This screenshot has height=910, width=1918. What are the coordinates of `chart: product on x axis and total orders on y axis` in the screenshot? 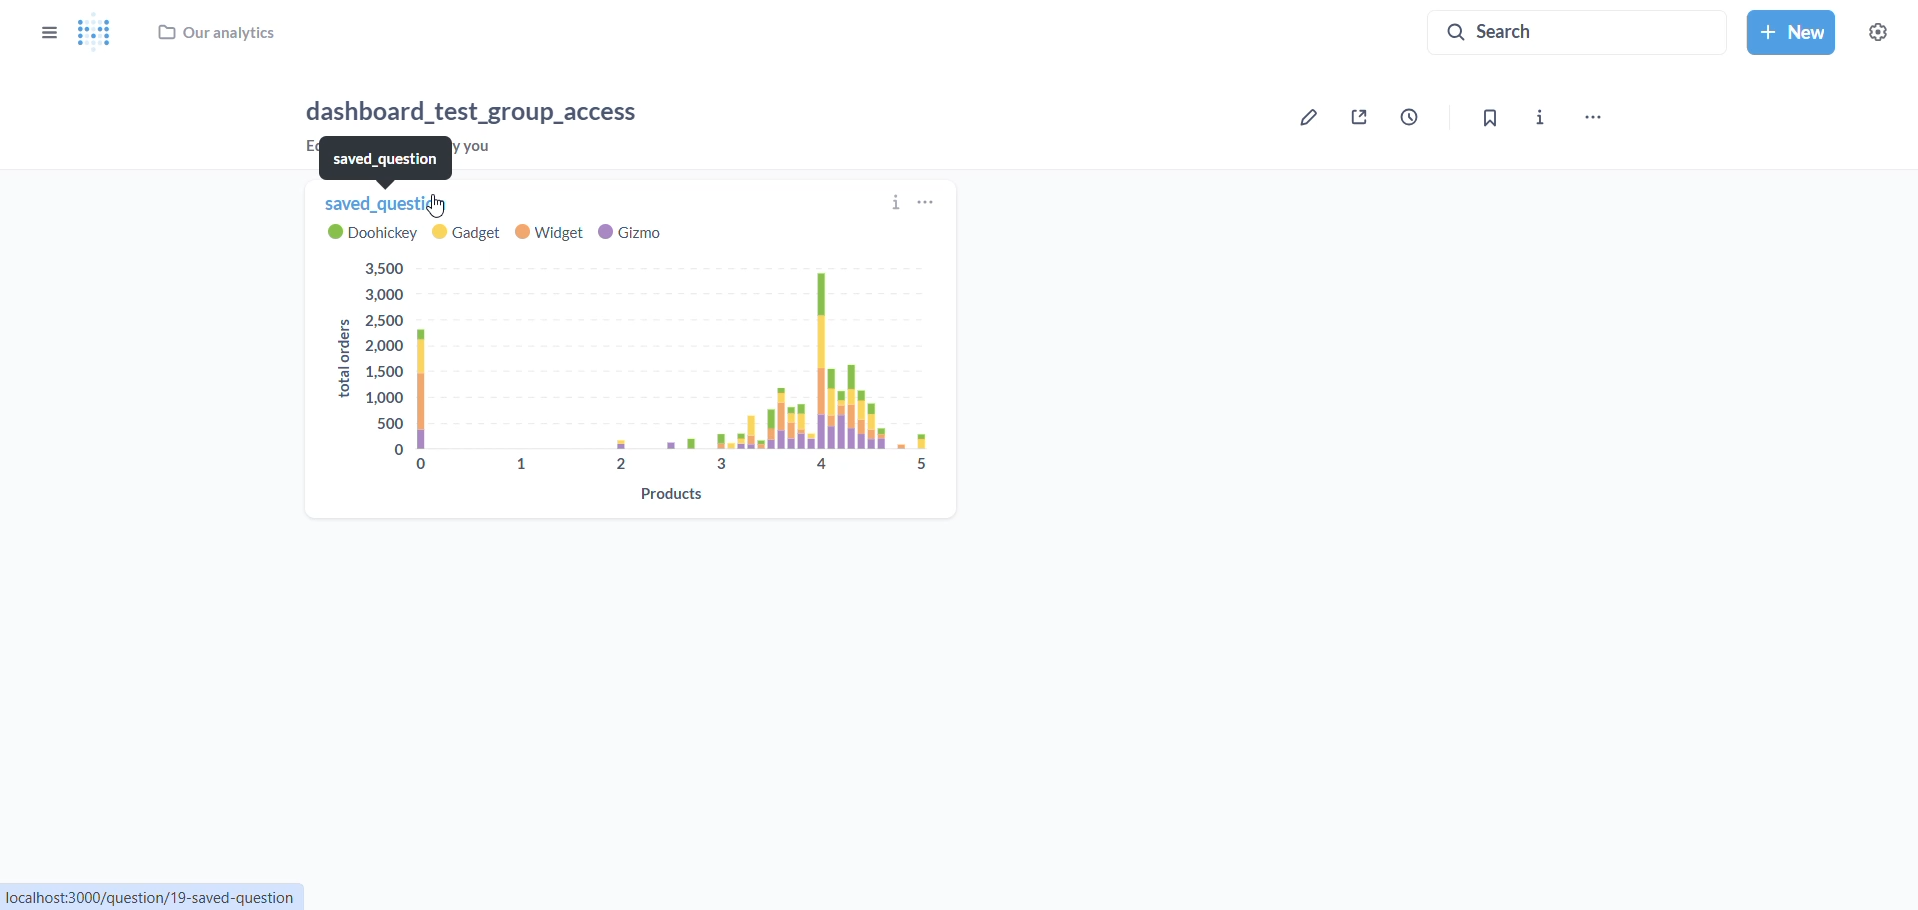 It's located at (659, 371).